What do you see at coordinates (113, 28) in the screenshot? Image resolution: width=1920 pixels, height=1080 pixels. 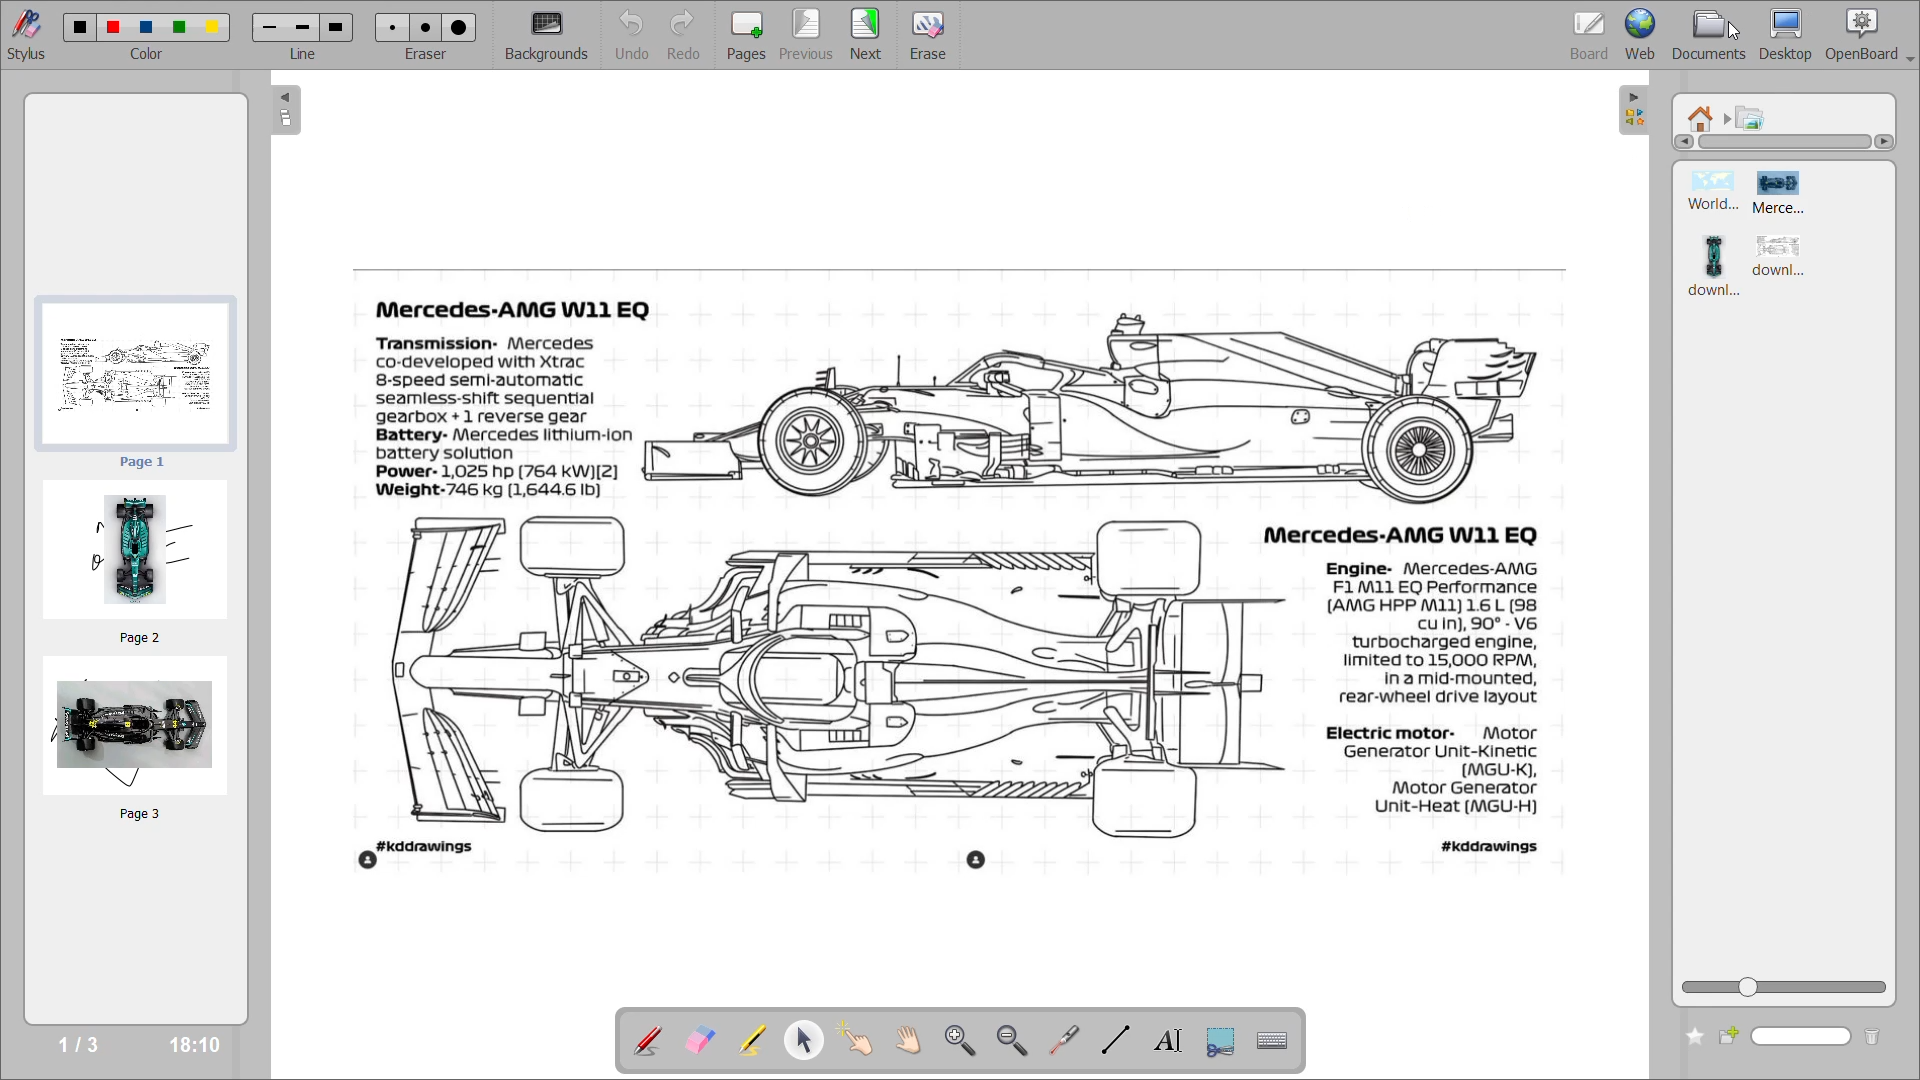 I see `color 2` at bounding box center [113, 28].